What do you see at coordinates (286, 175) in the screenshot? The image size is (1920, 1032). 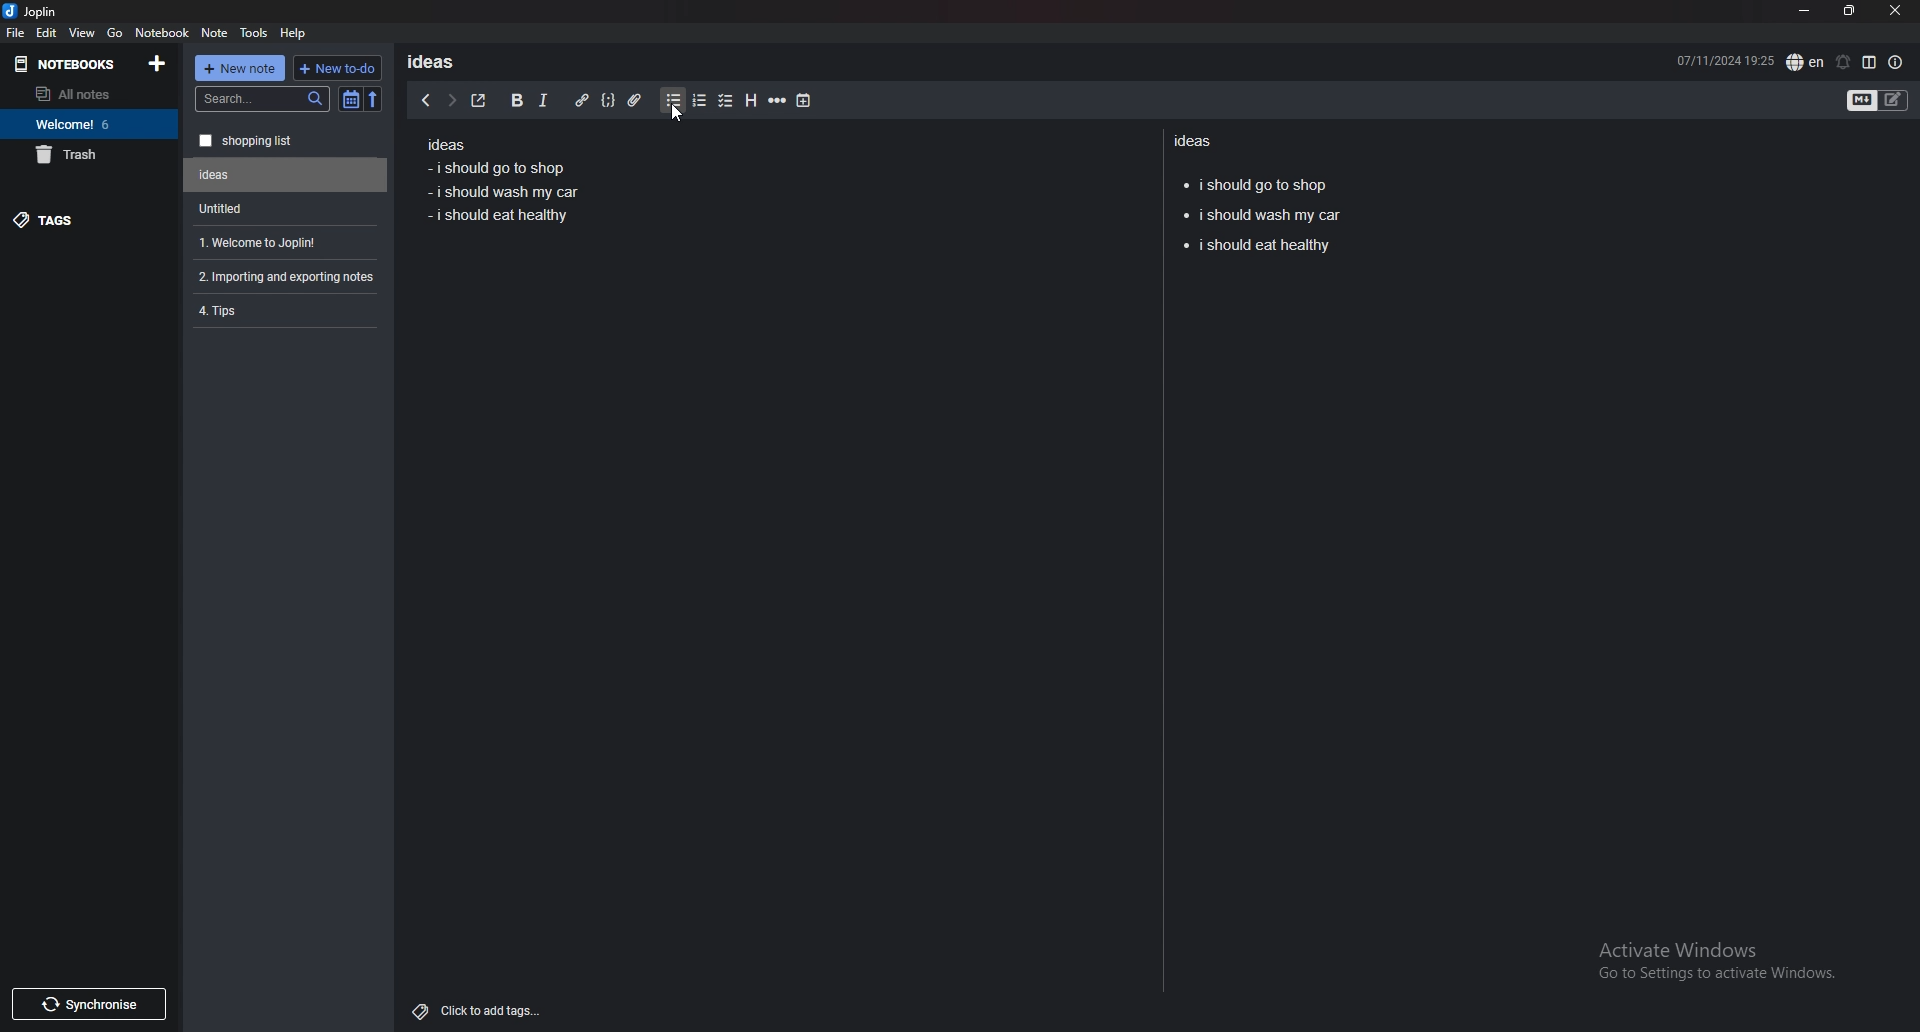 I see `Untitled` at bounding box center [286, 175].